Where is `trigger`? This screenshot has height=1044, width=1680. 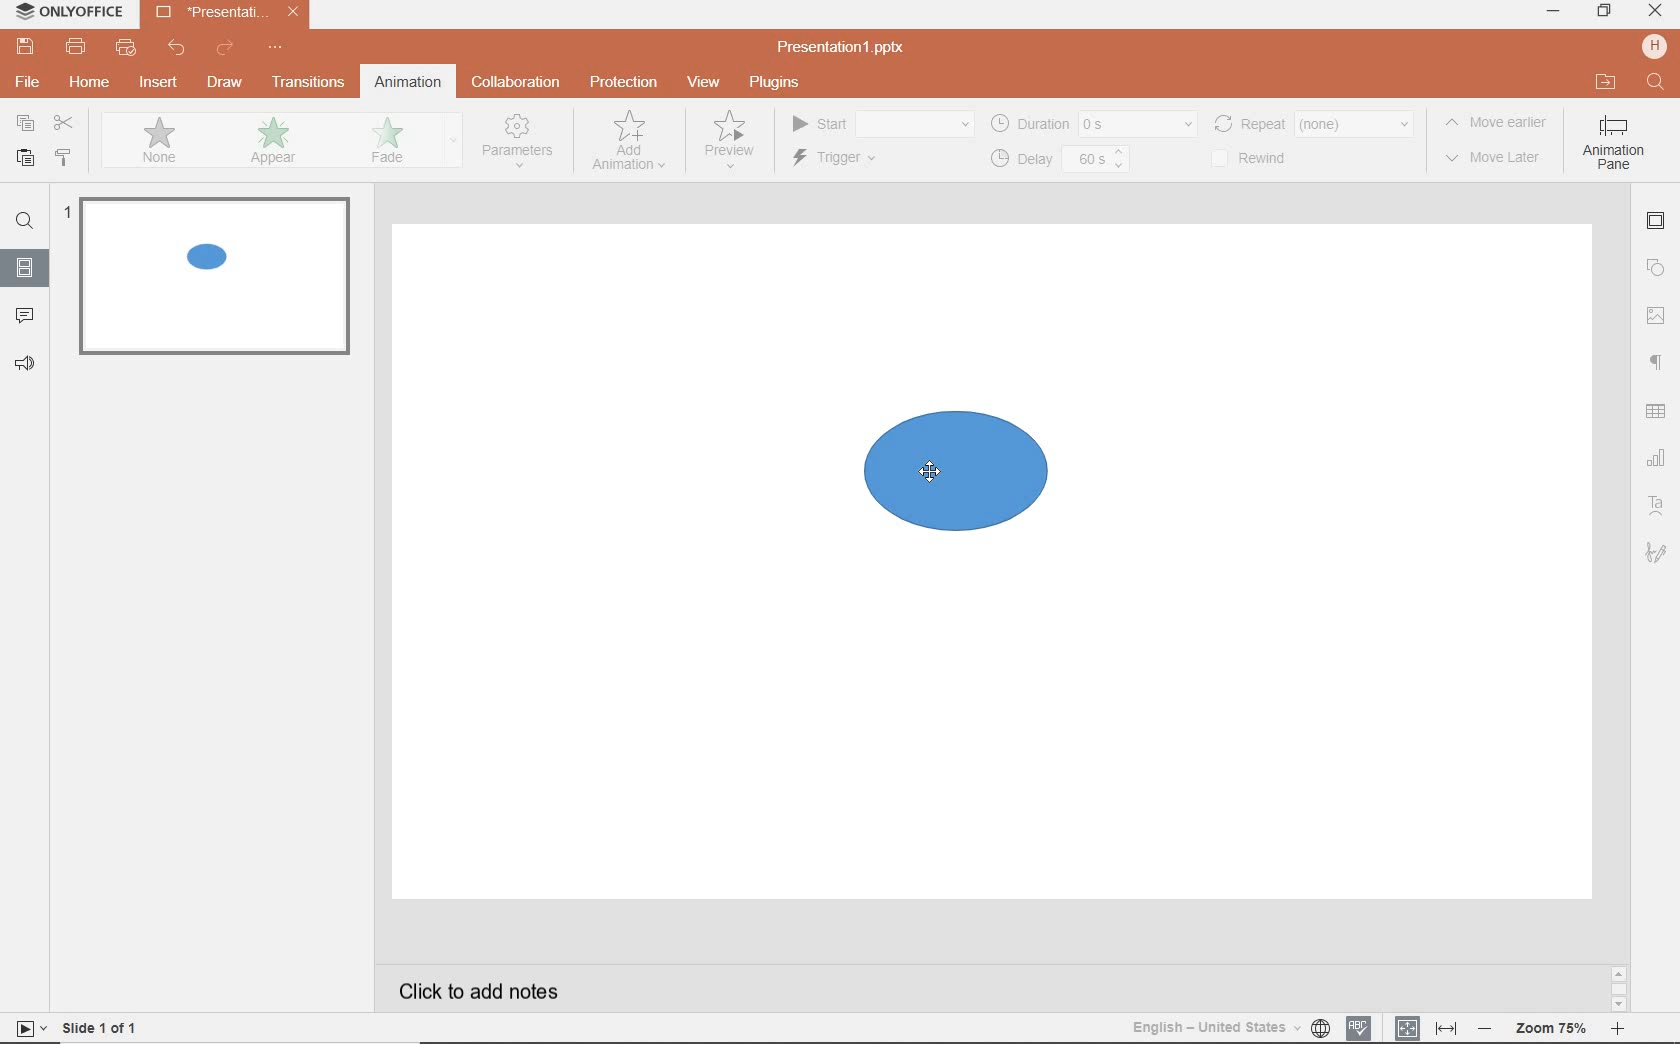 trigger is located at coordinates (861, 160).